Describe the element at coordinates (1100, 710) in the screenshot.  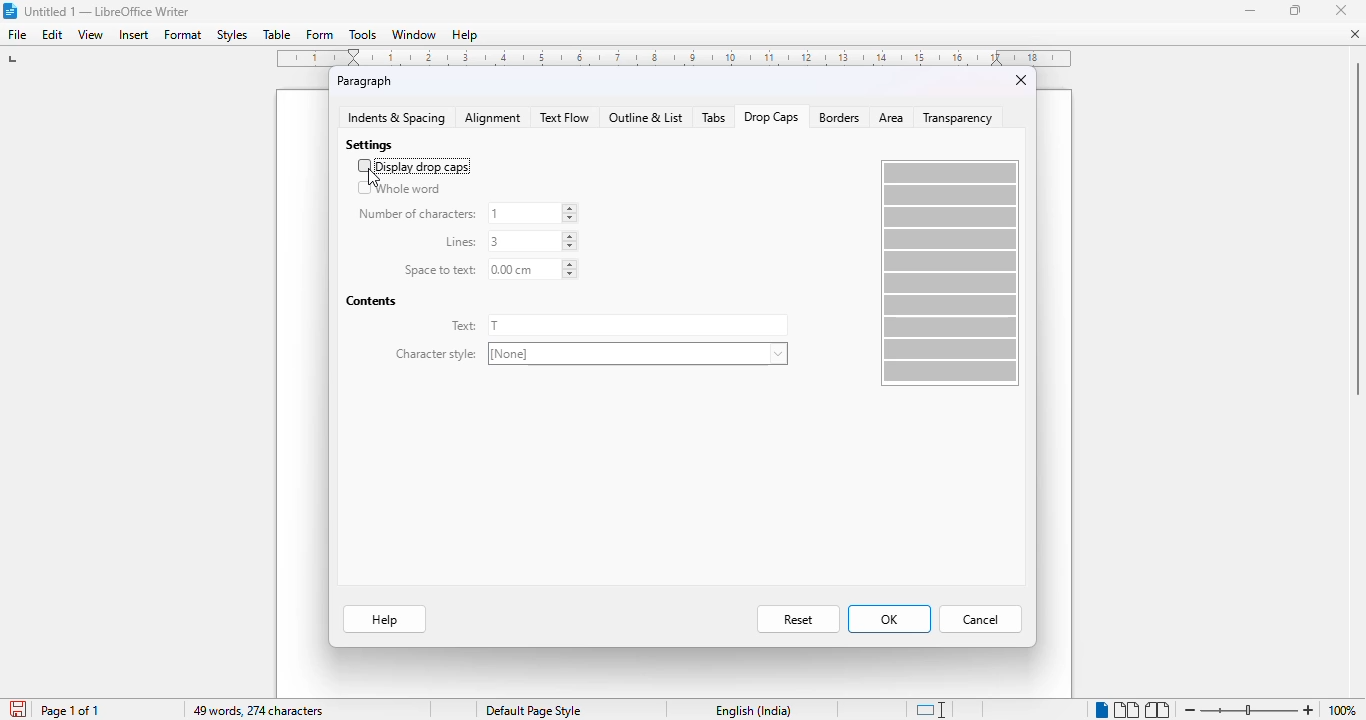
I see `single-page view` at that location.